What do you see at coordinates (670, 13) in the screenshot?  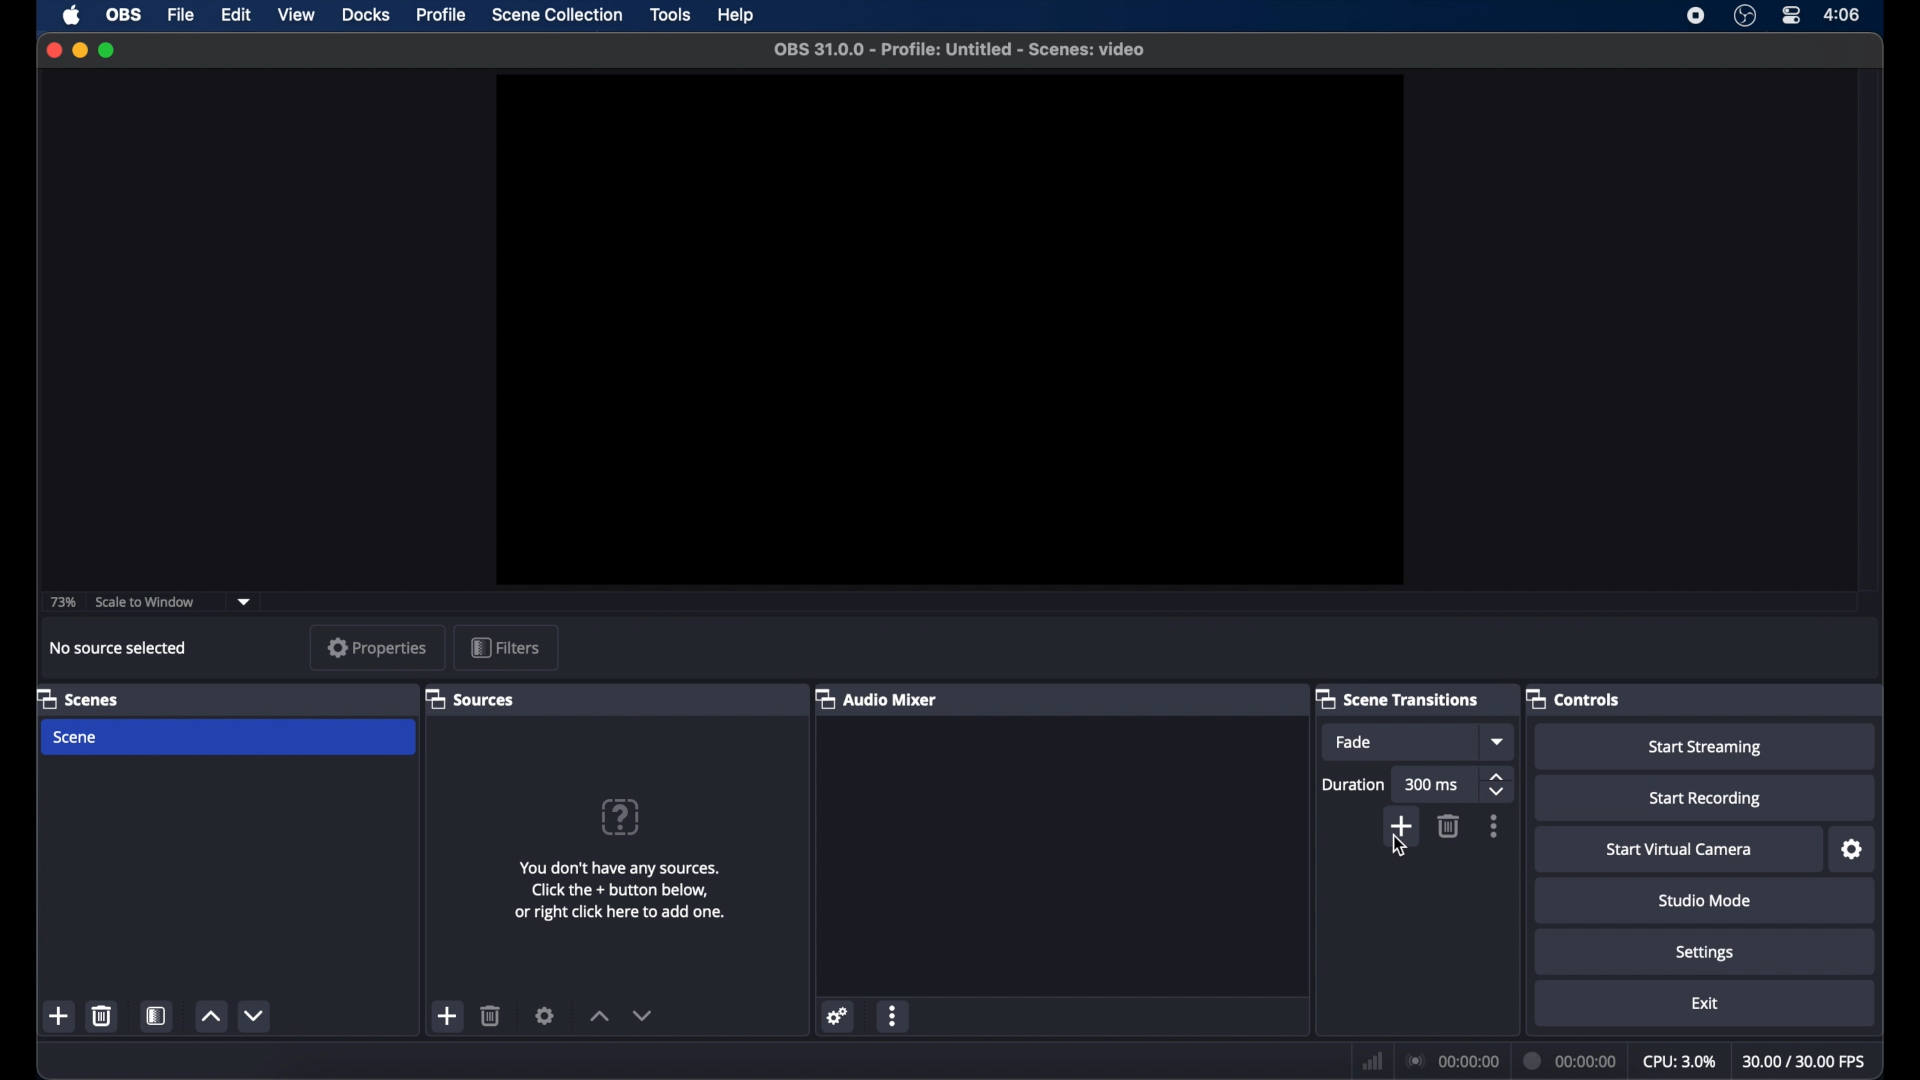 I see `tools` at bounding box center [670, 13].